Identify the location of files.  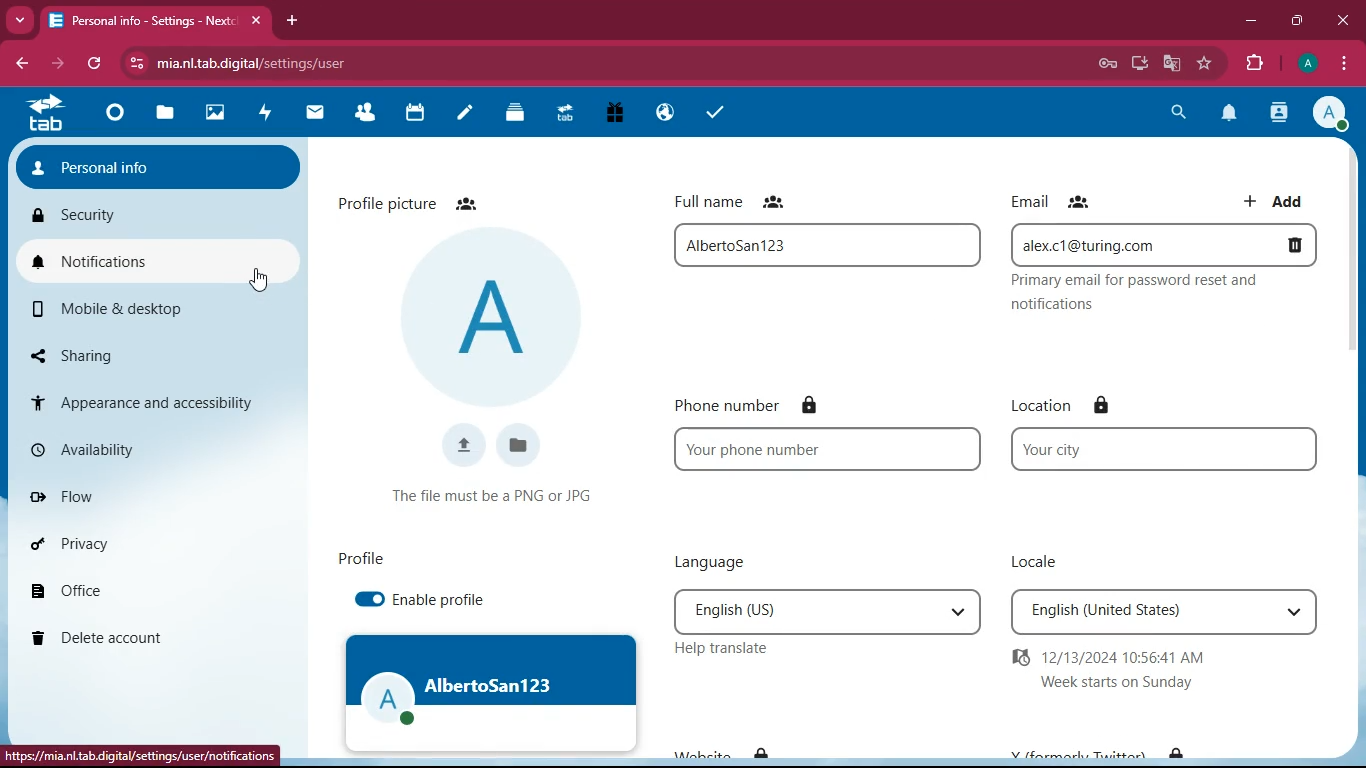
(164, 117).